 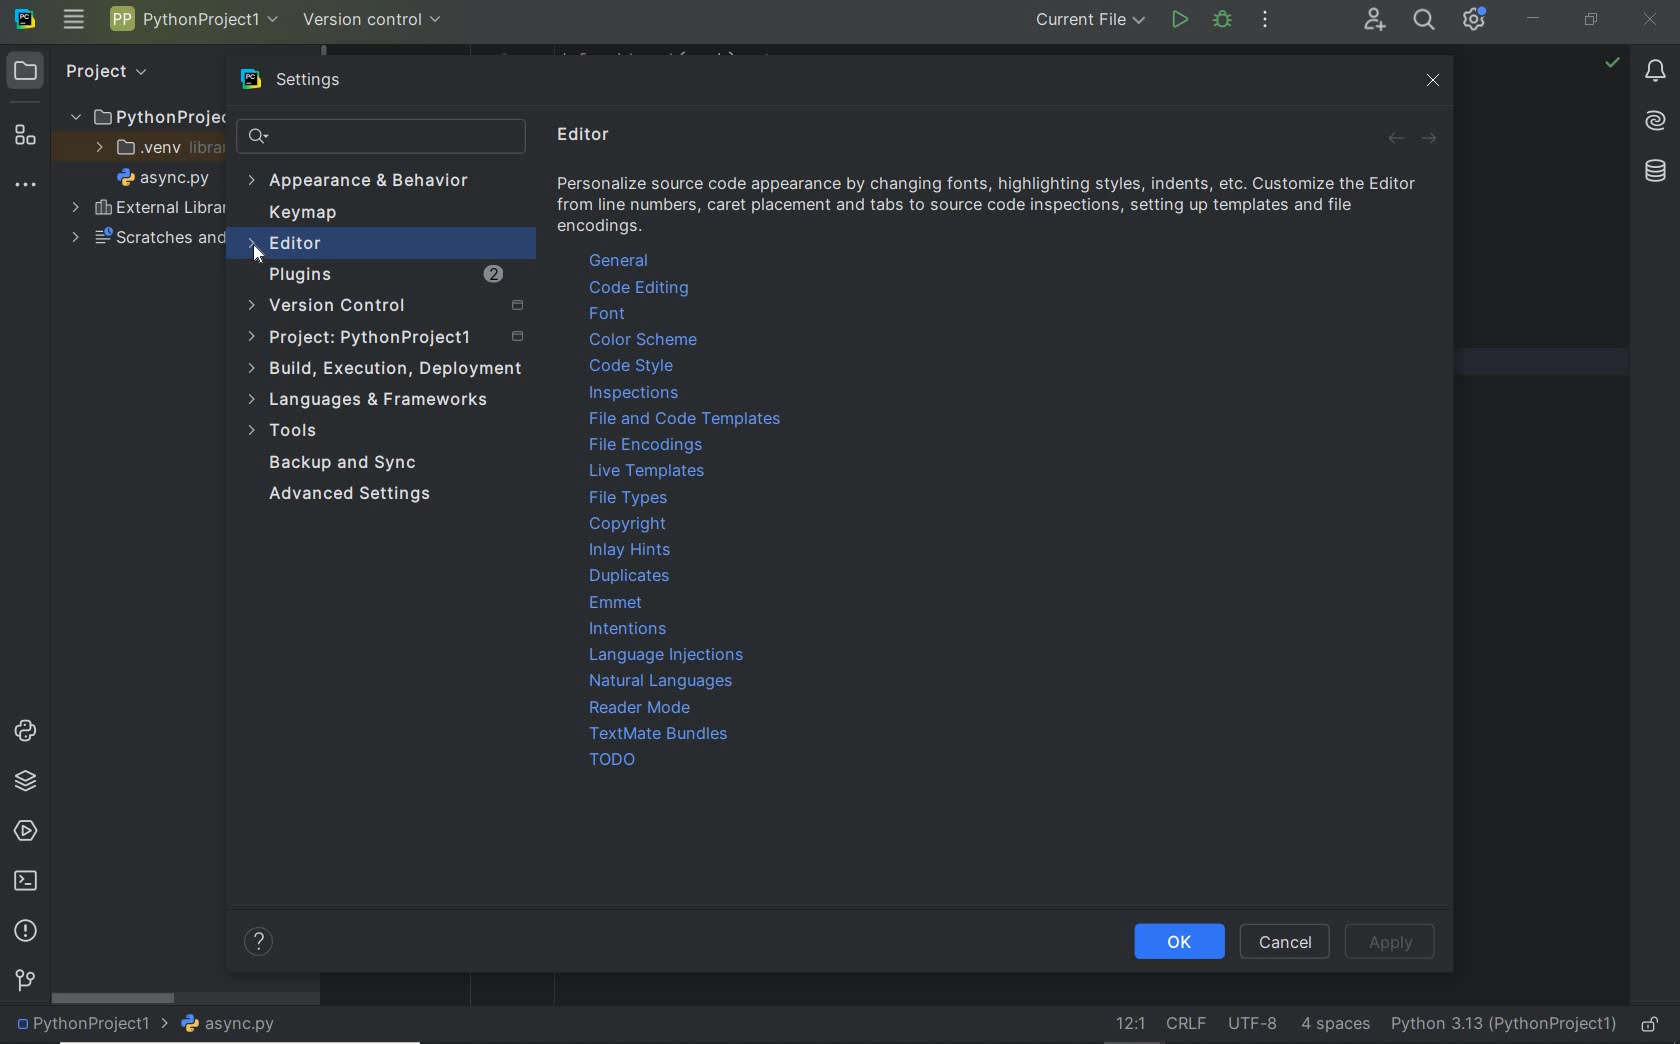 I want to click on search everywhere, so click(x=1426, y=22).